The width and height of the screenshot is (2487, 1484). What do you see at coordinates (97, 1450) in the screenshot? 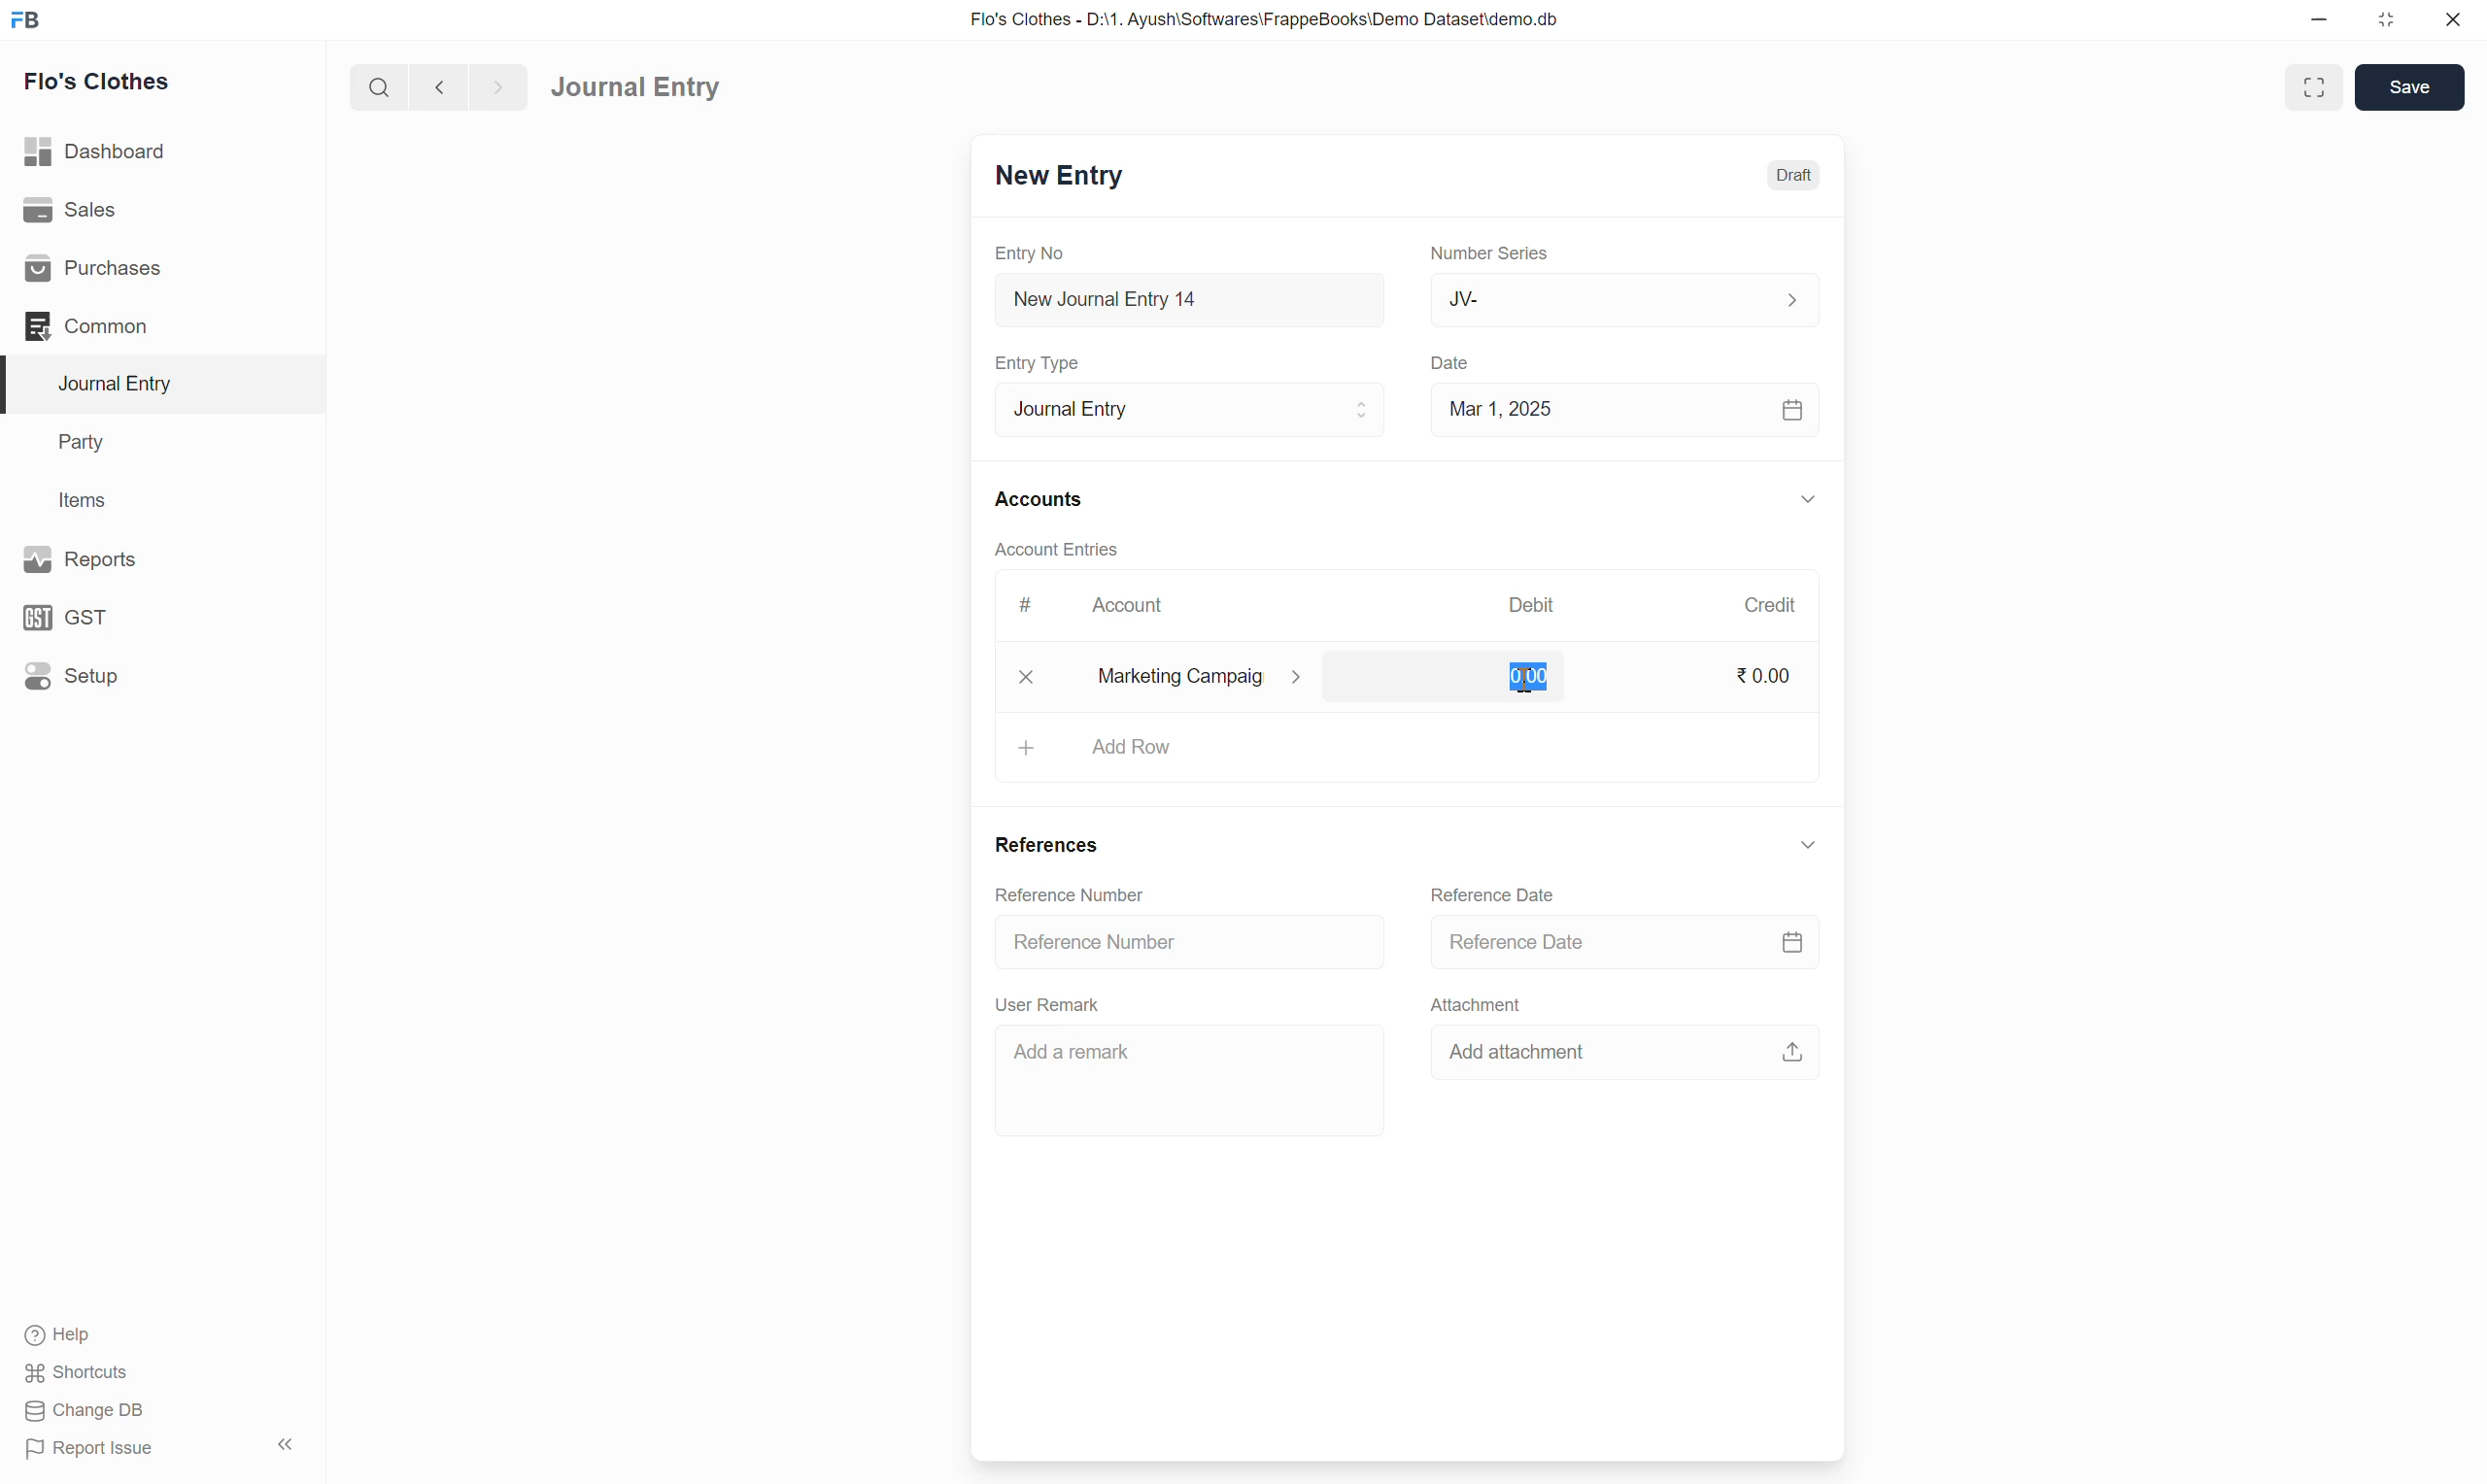
I see `Report Issue` at bounding box center [97, 1450].